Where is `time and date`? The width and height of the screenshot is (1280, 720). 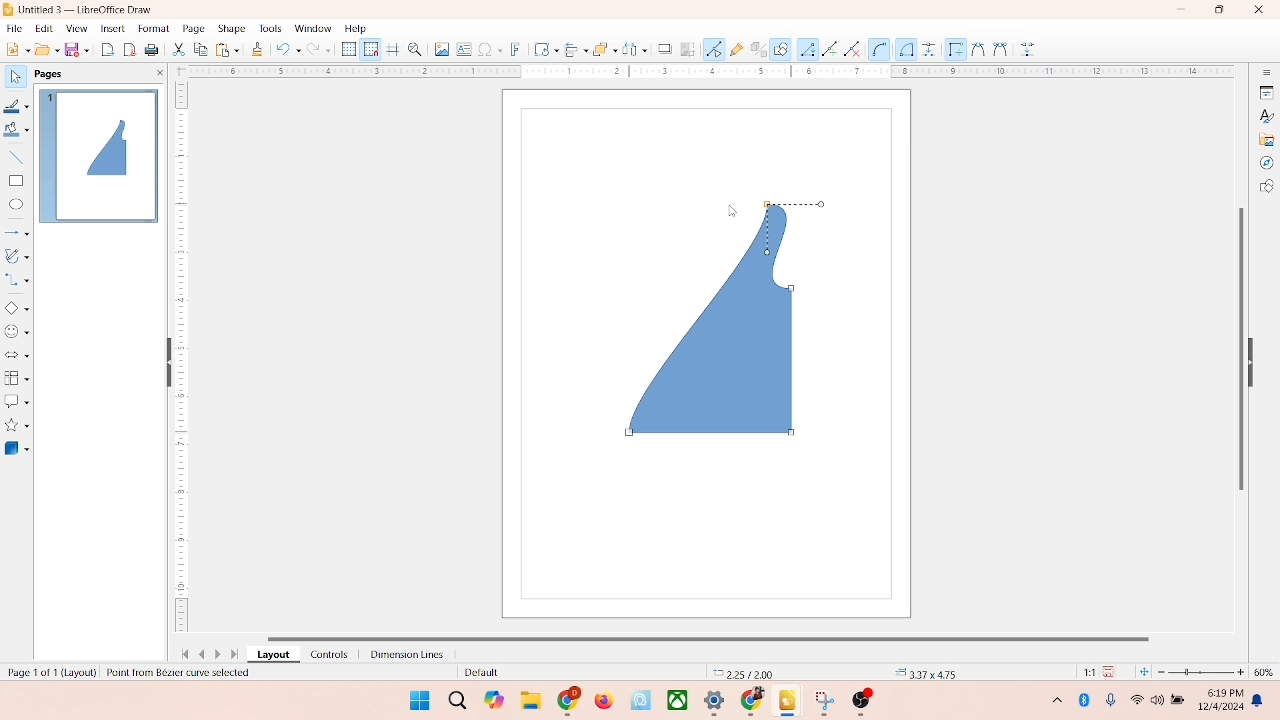 time and date is located at coordinates (1219, 697).